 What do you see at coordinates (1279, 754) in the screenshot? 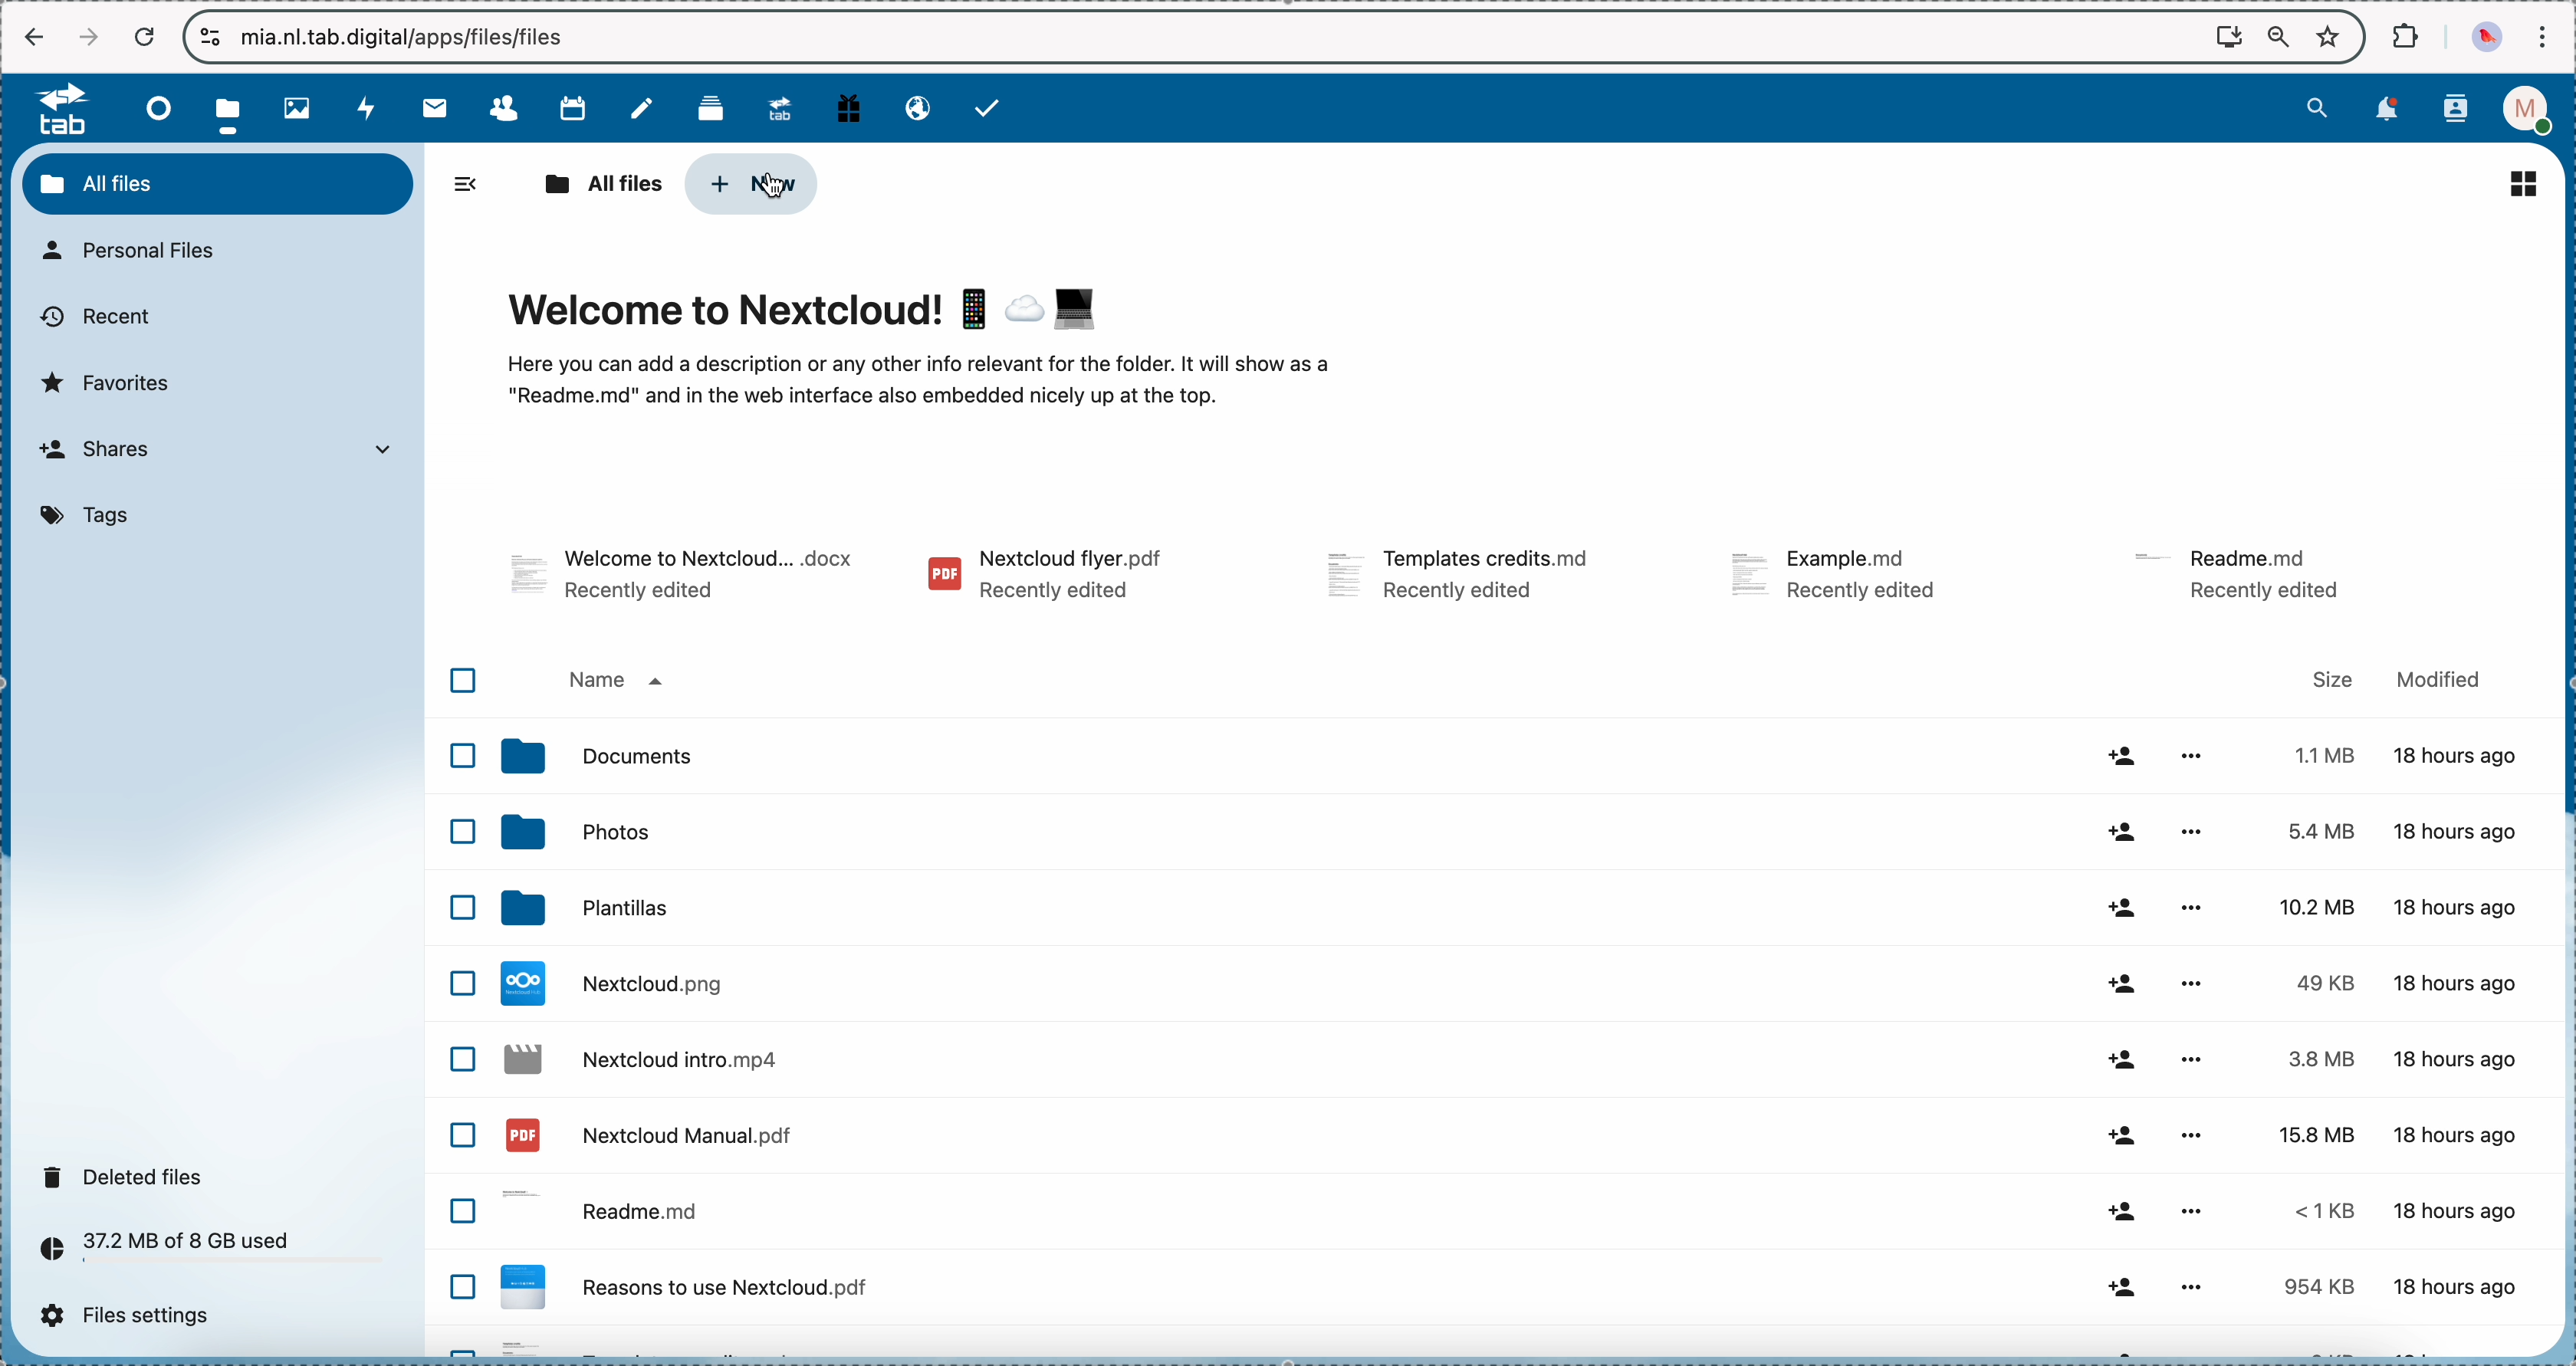
I see `documents` at bounding box center [1279, 754].